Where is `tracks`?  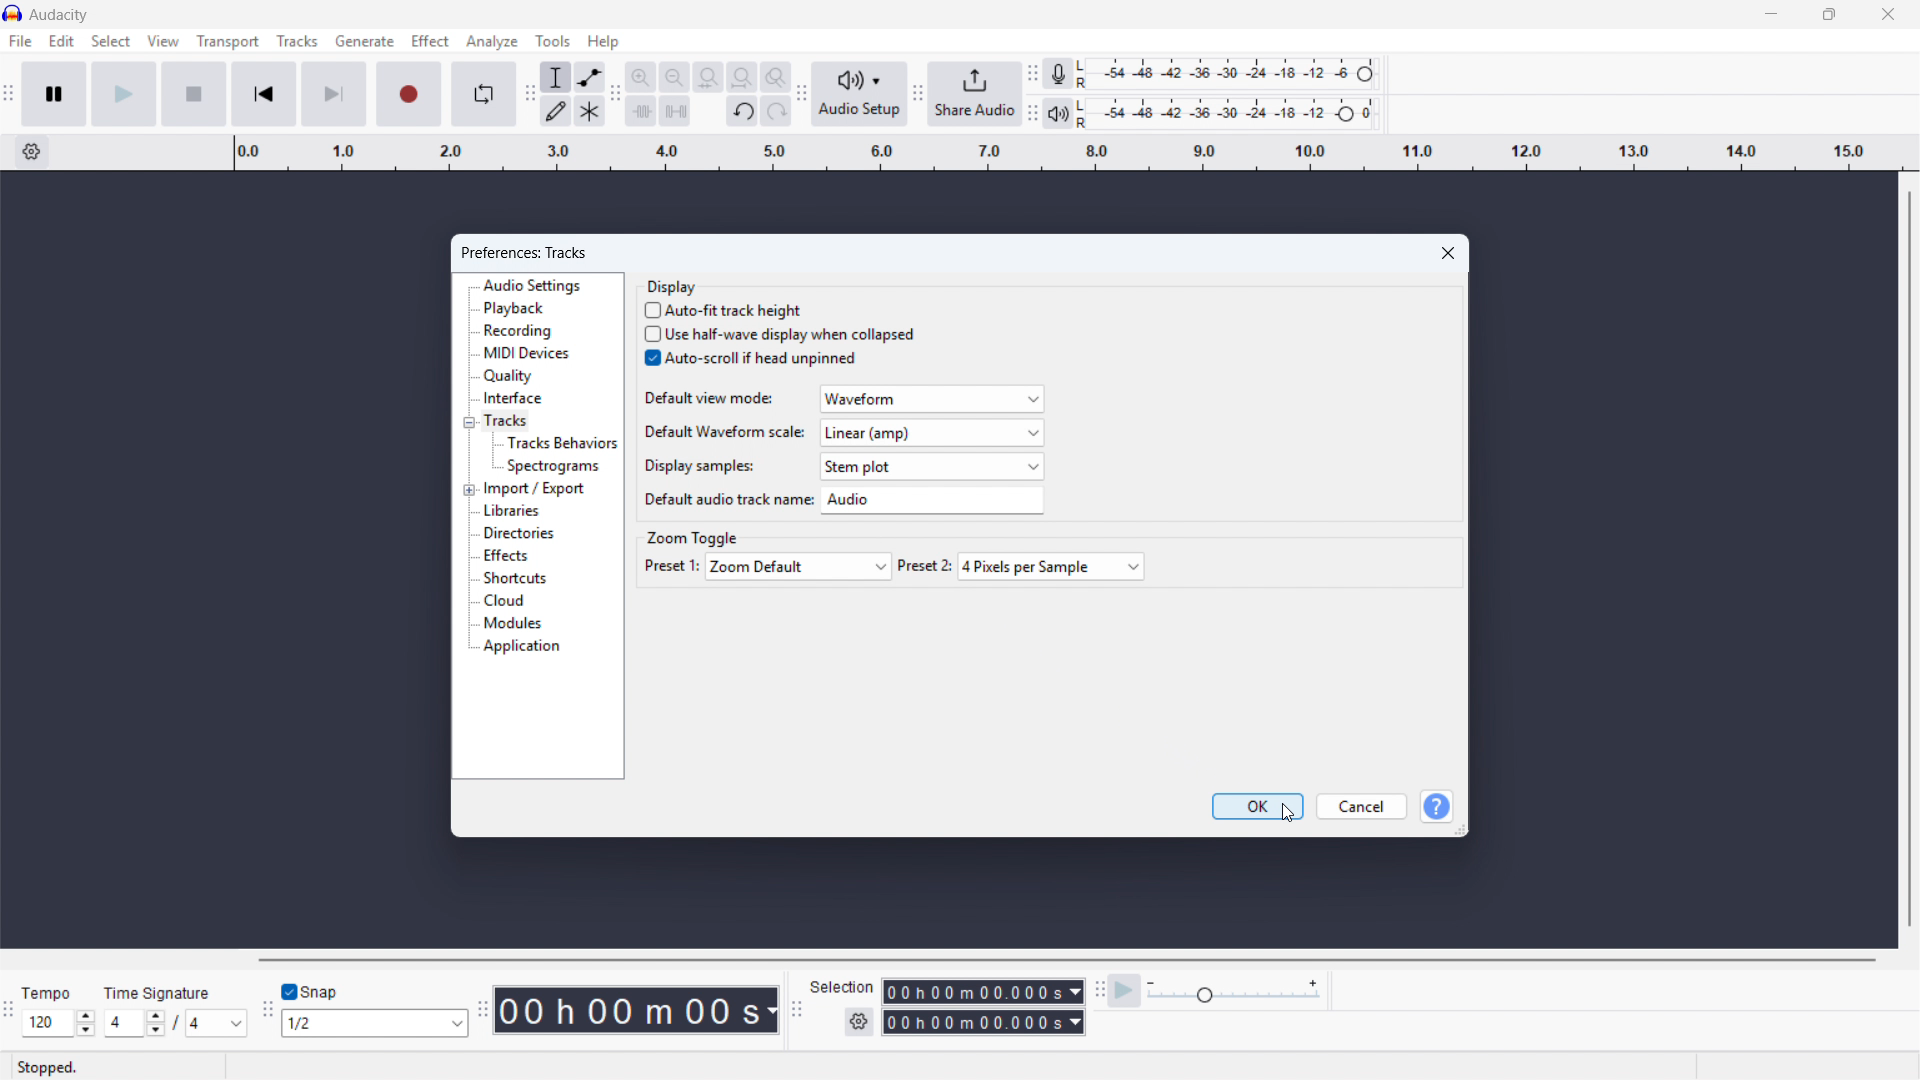
tracks is located at coordinates (296, 41).